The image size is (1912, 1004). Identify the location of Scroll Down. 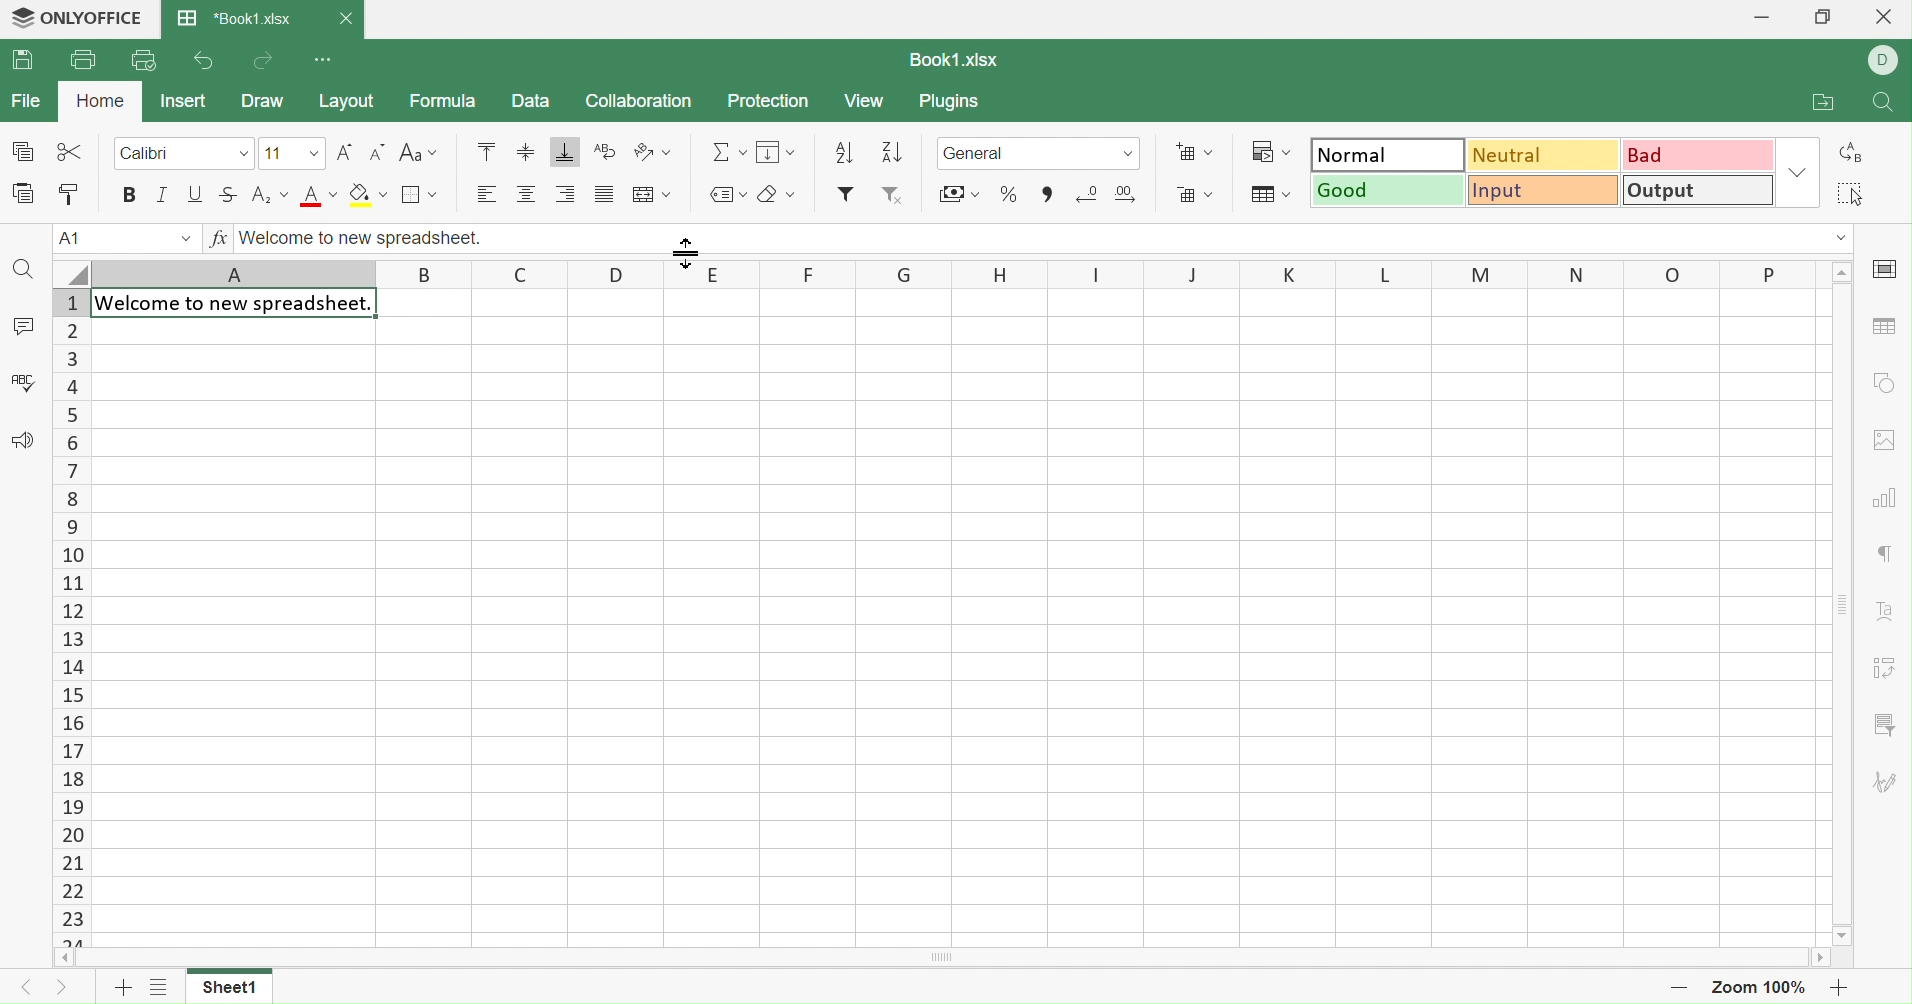
(1844, 933).